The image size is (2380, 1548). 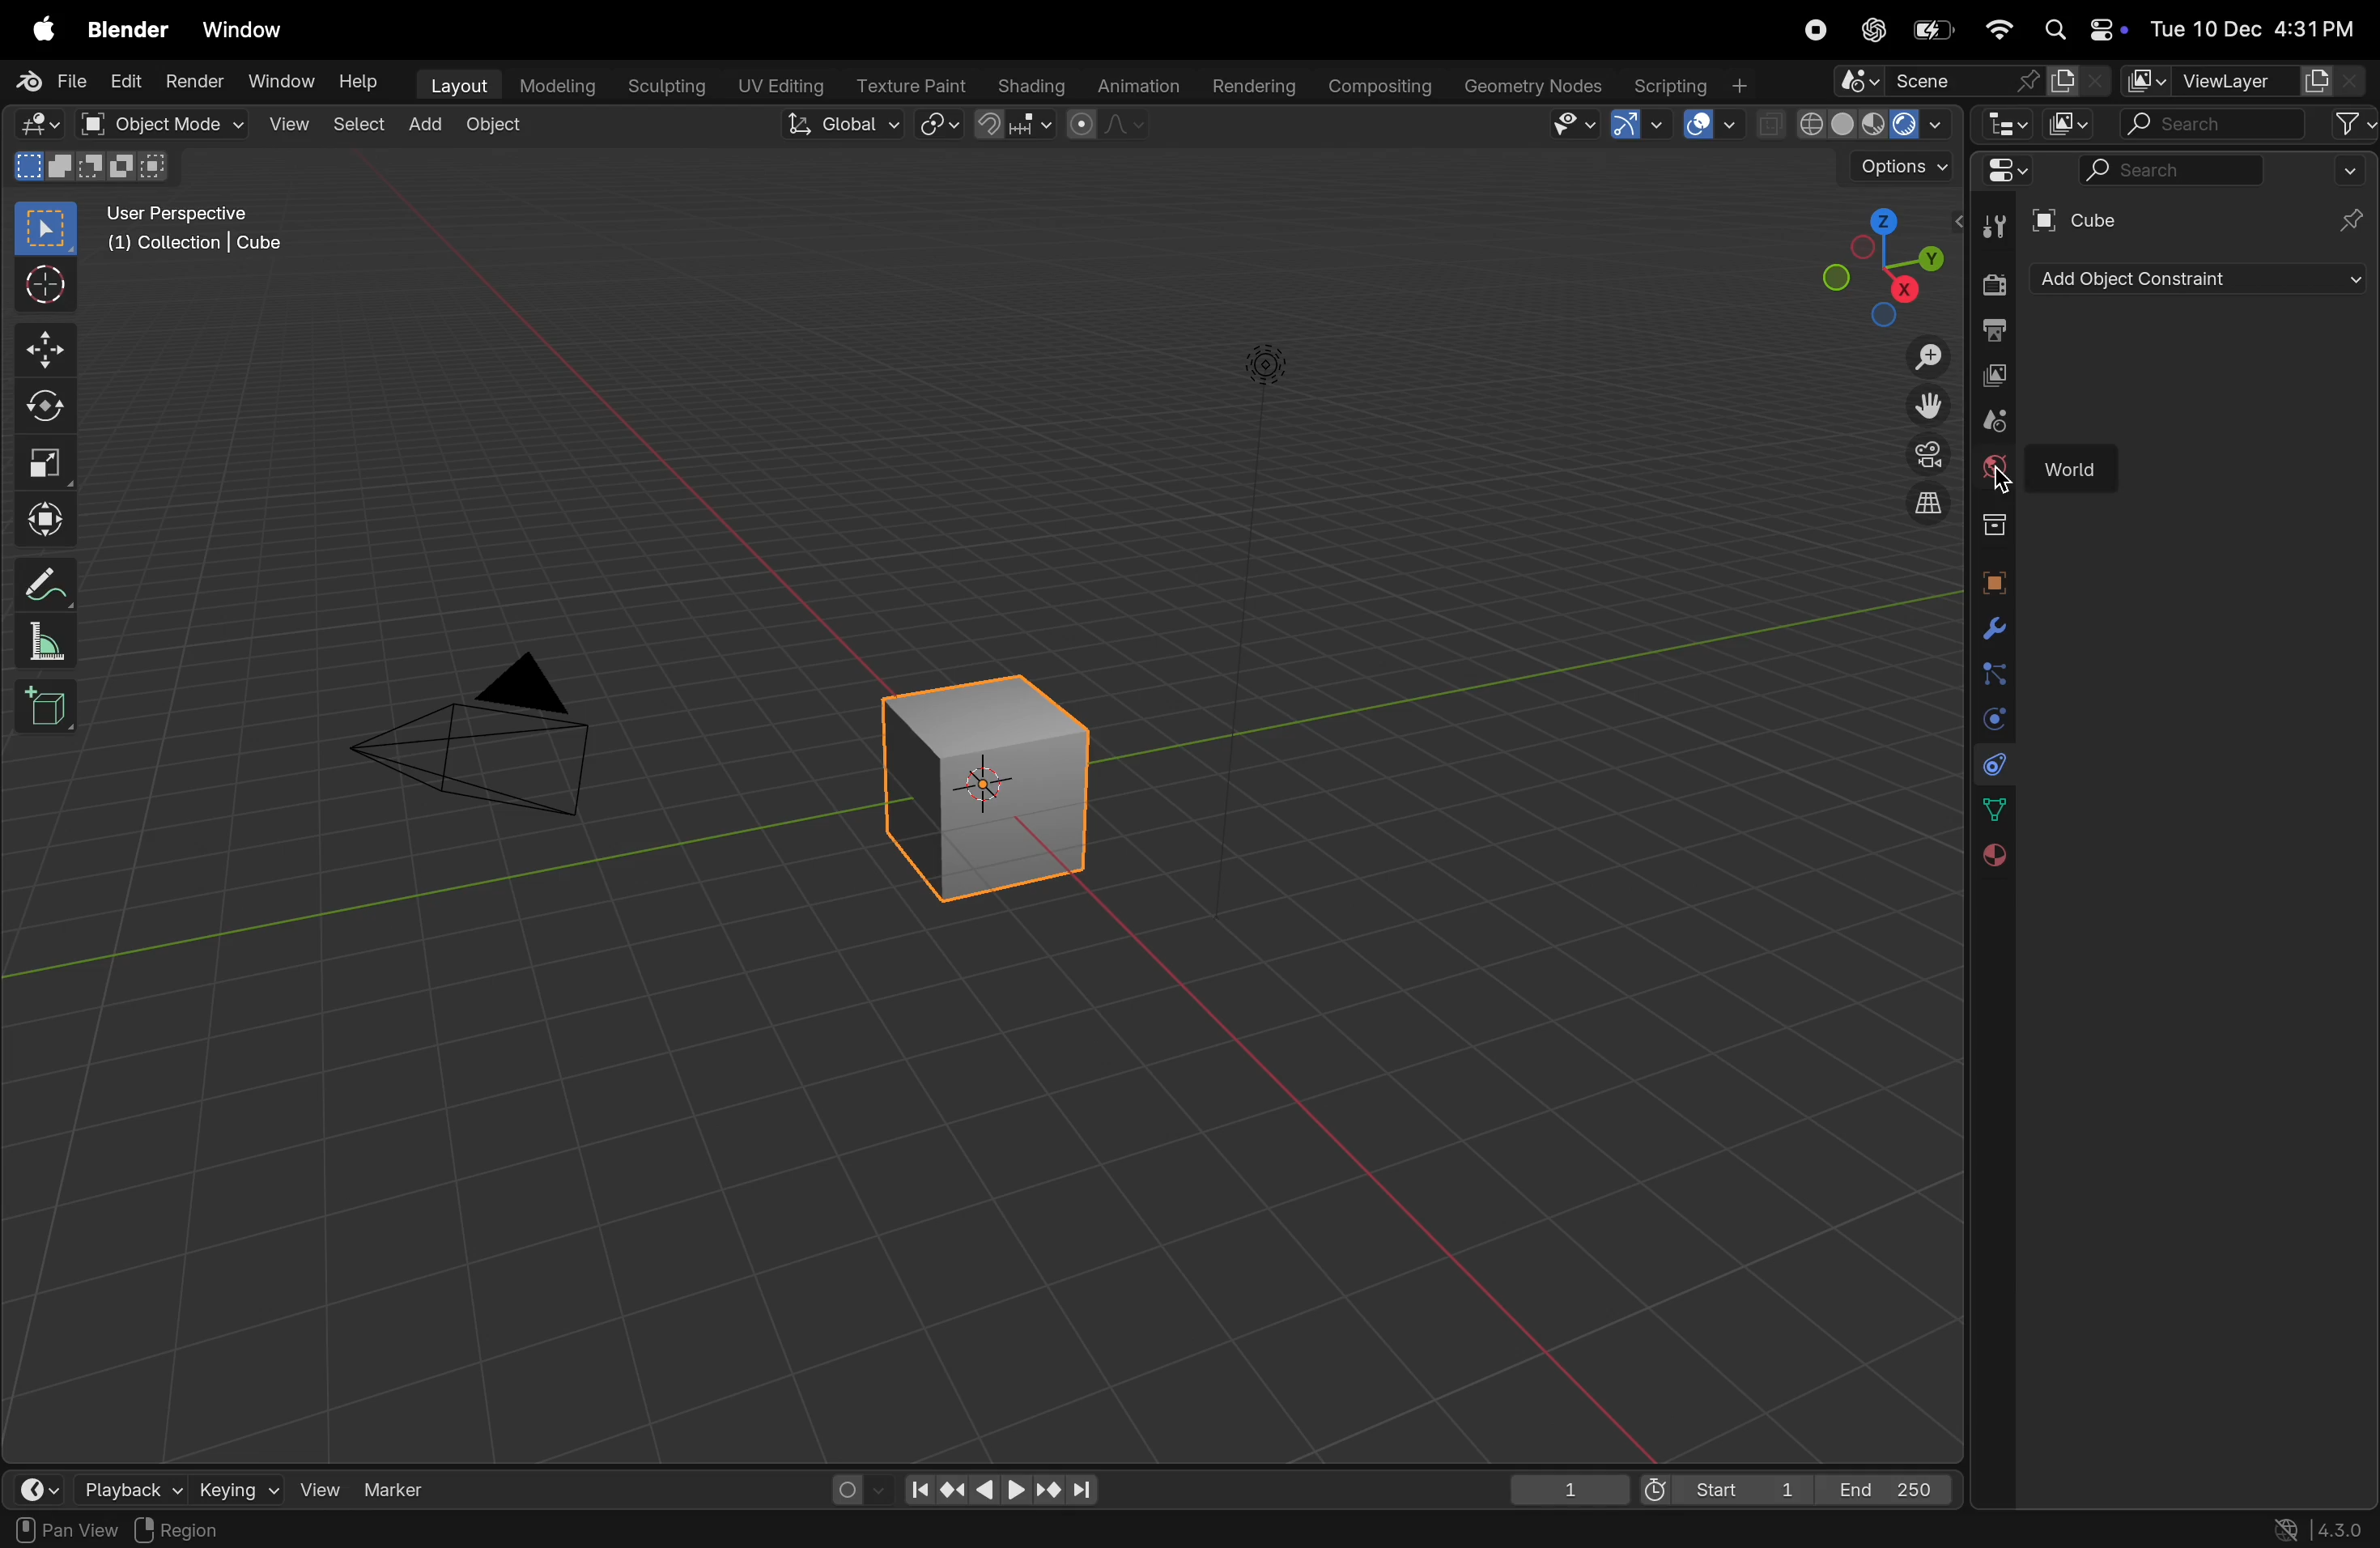 I want to click on Modelling, so click(x=549, y=86).